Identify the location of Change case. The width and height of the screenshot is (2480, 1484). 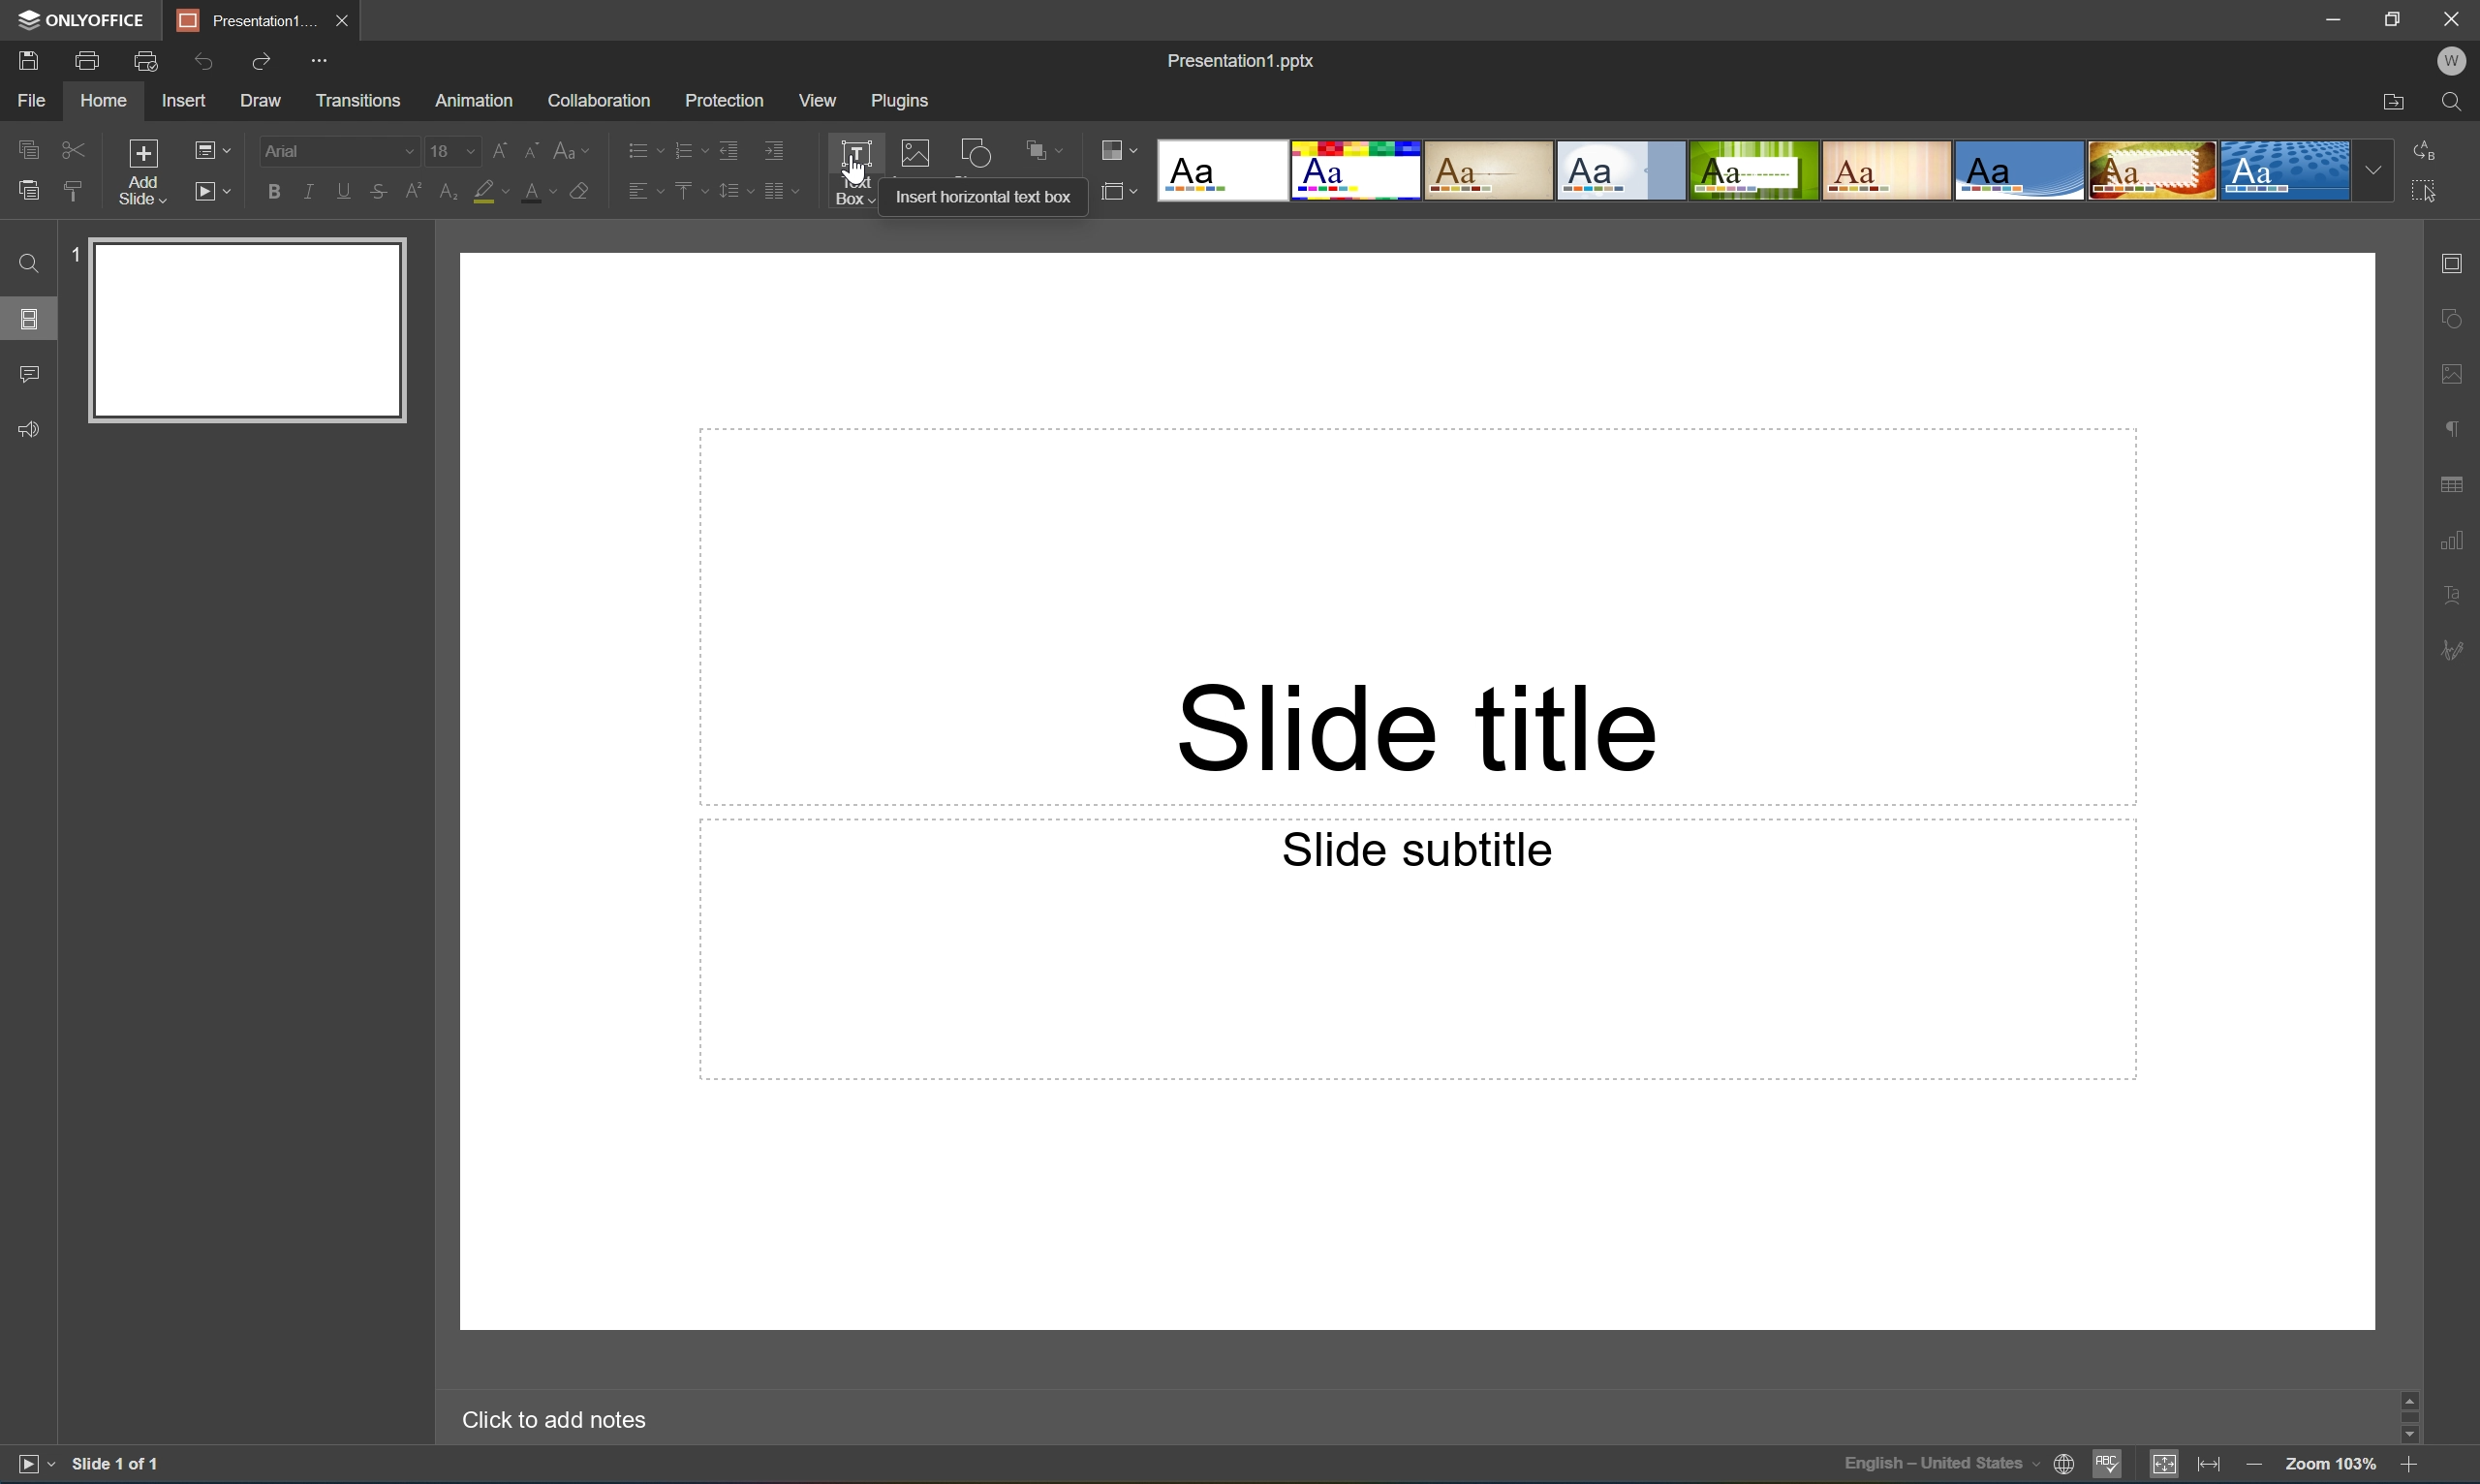
(572, 145).